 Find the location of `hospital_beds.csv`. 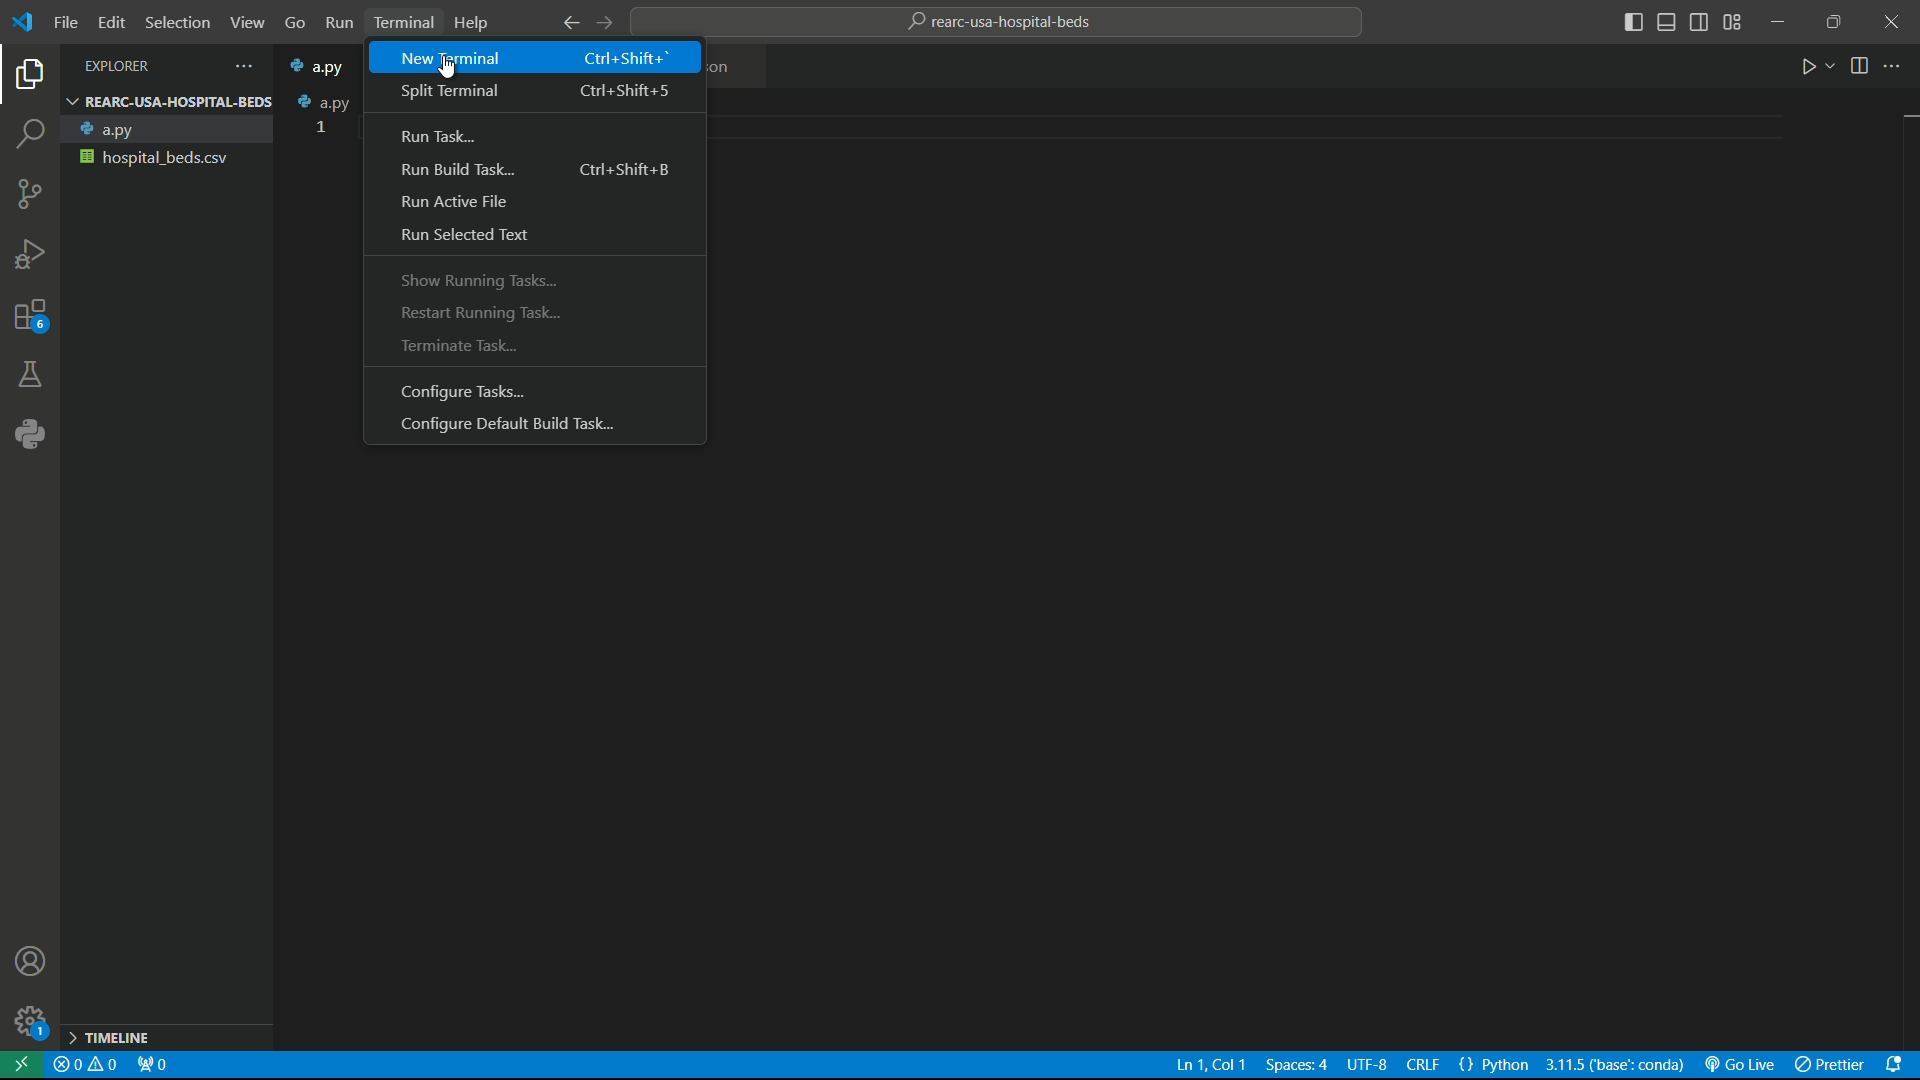

hospital_beds.csv is located at coordinates (168, 158).